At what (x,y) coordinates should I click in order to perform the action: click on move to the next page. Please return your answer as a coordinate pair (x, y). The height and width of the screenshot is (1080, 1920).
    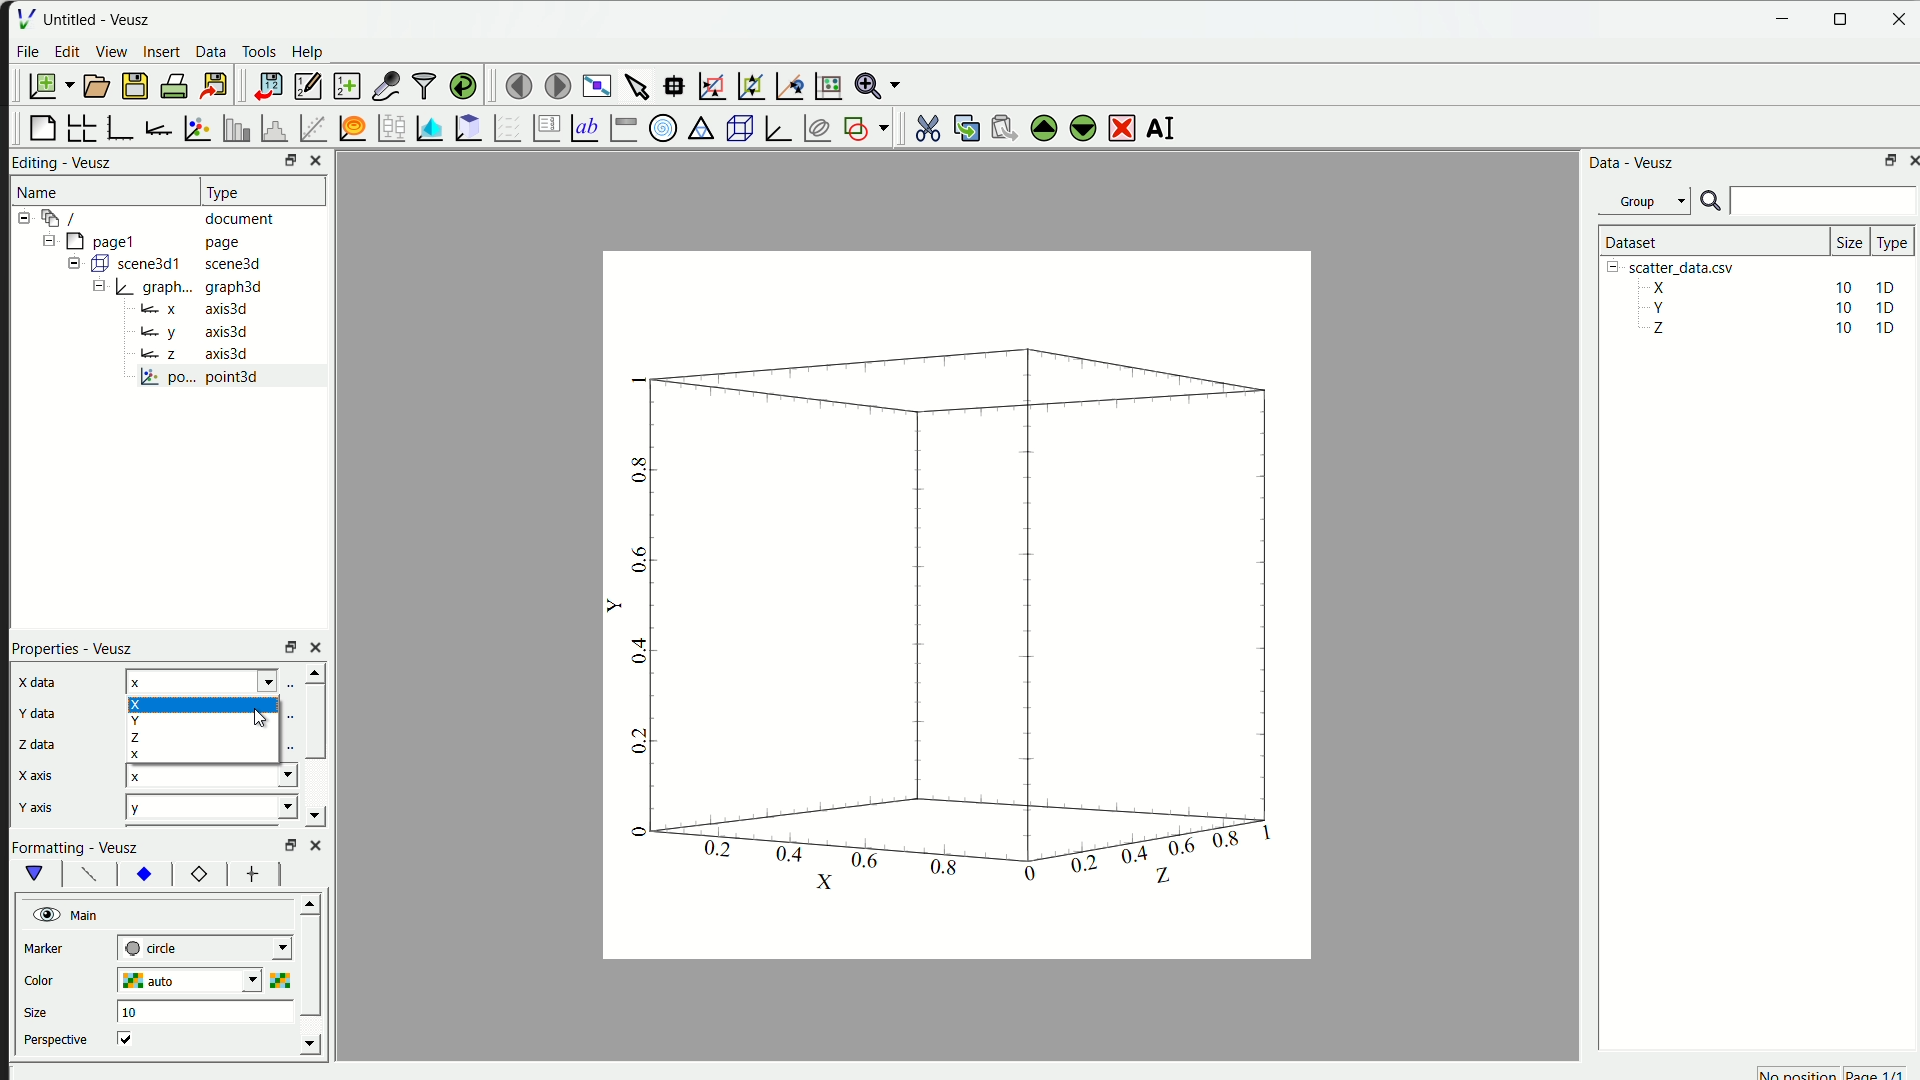
    Looking at the image, I should click on (554, 84).